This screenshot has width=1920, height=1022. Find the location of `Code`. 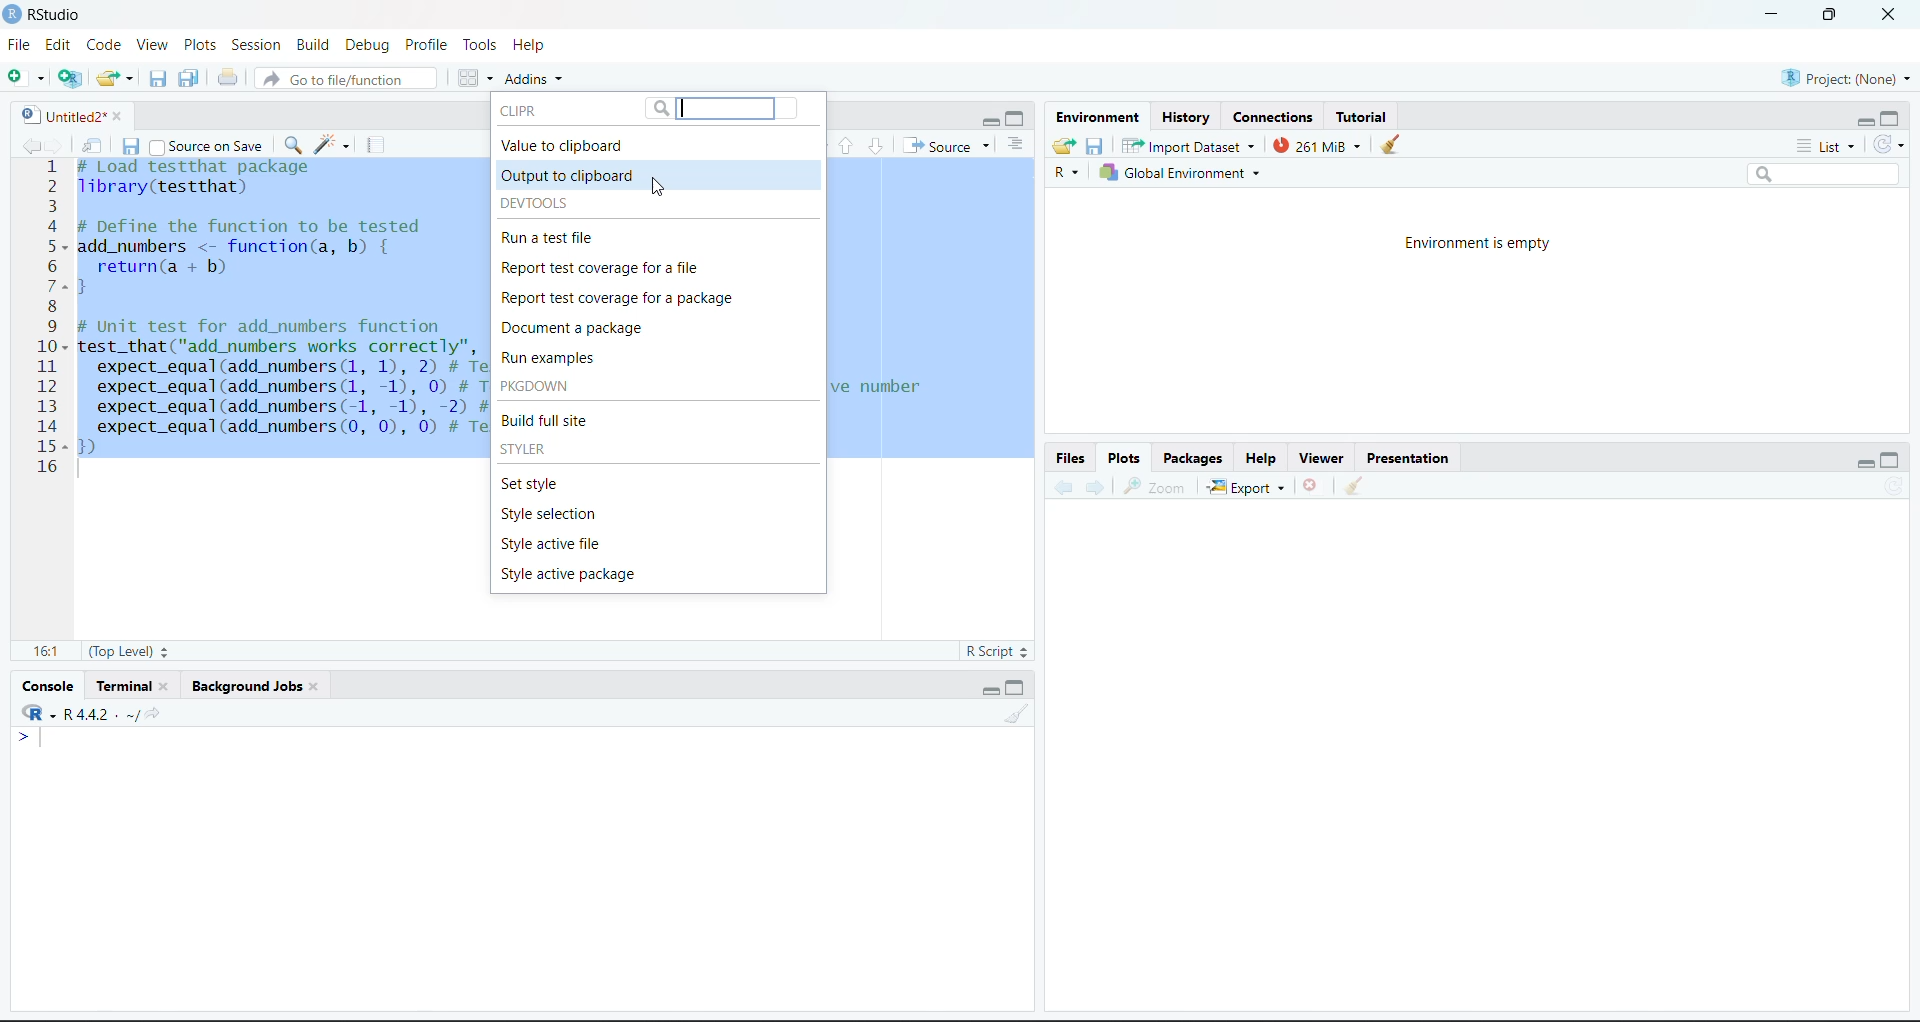

Code is located at coordinates (103, 45).